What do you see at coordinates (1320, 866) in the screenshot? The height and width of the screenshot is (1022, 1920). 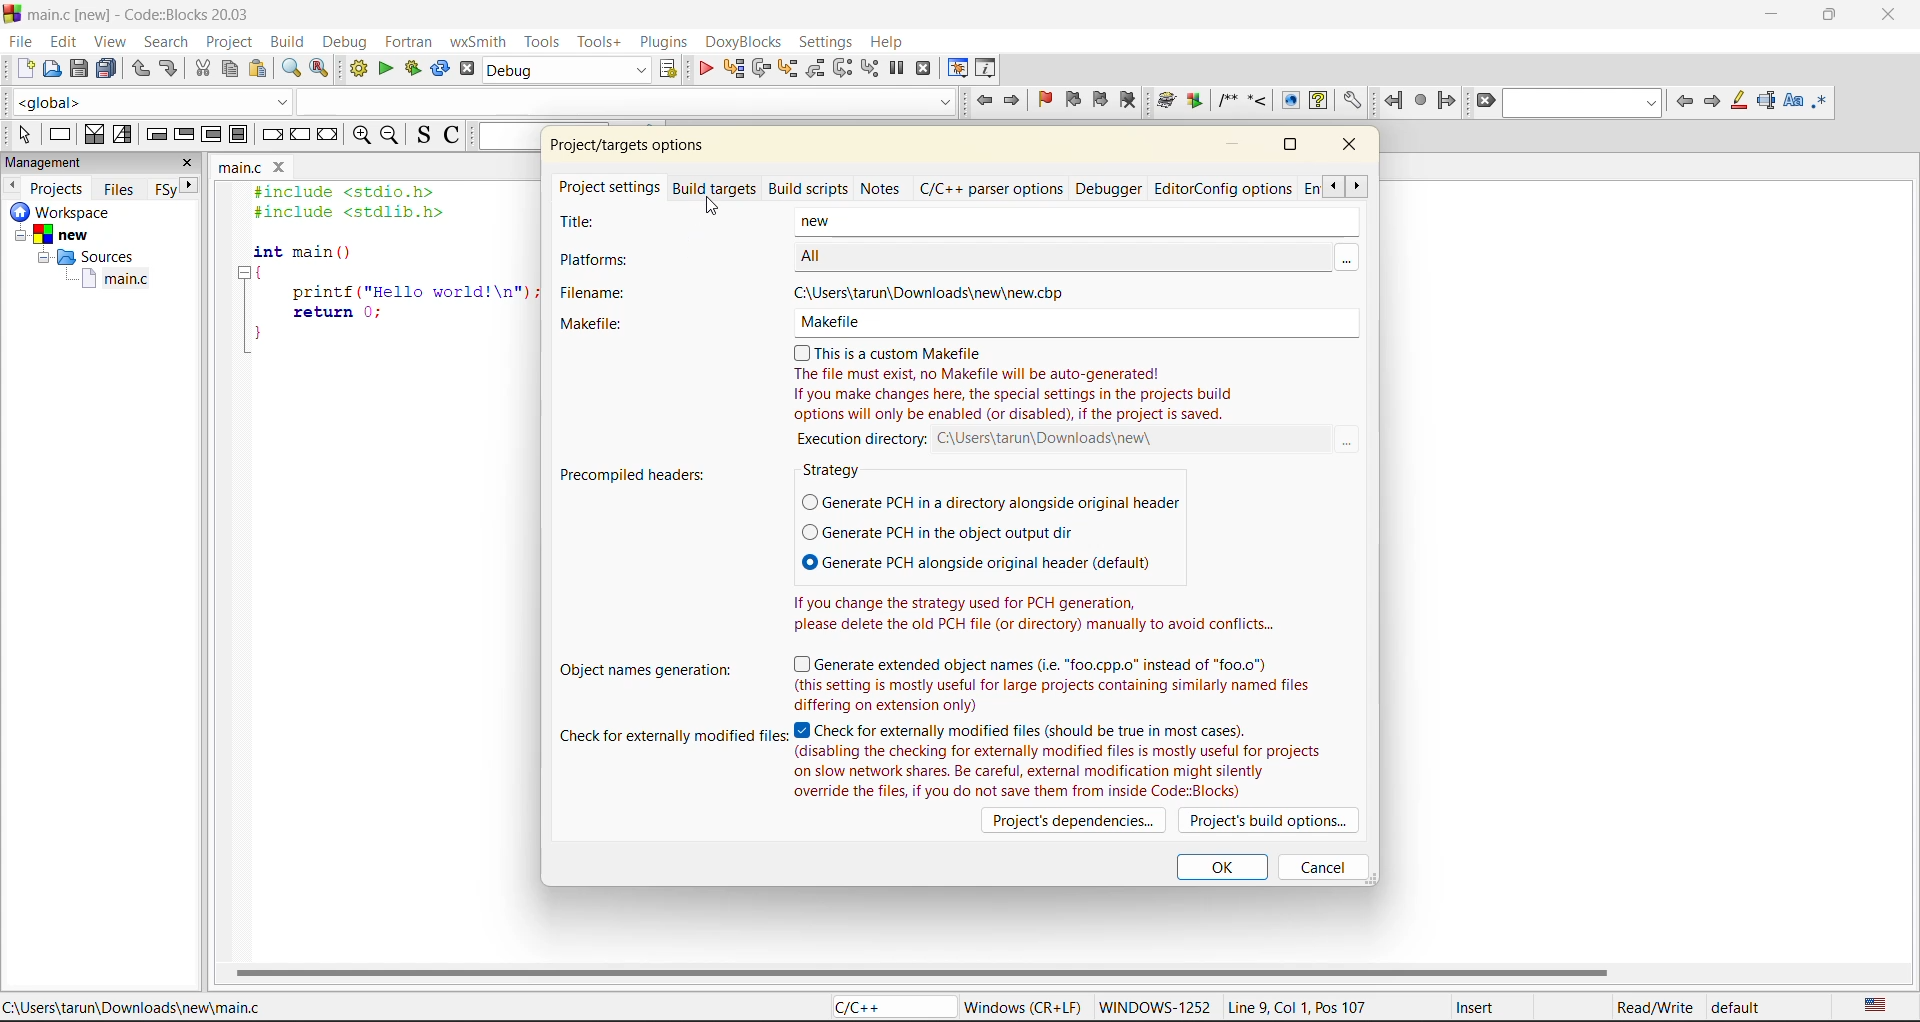 I see `cancel` at bounding box center [1320, 866].